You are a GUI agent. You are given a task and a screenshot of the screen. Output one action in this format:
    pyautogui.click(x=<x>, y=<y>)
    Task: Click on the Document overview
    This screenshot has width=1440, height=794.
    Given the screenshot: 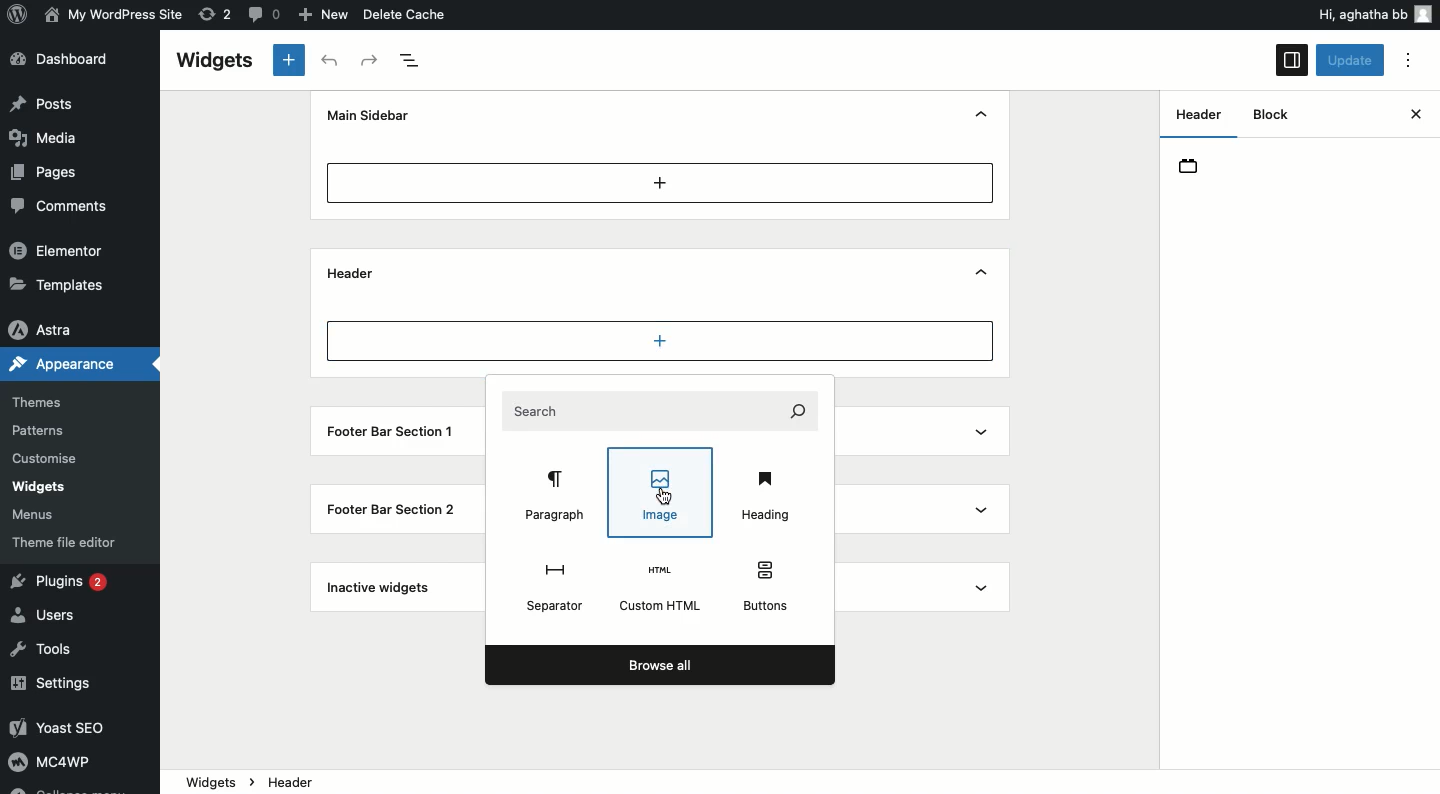 What is the action you would take?
    pyautogui.click(x=412, y=61)
    